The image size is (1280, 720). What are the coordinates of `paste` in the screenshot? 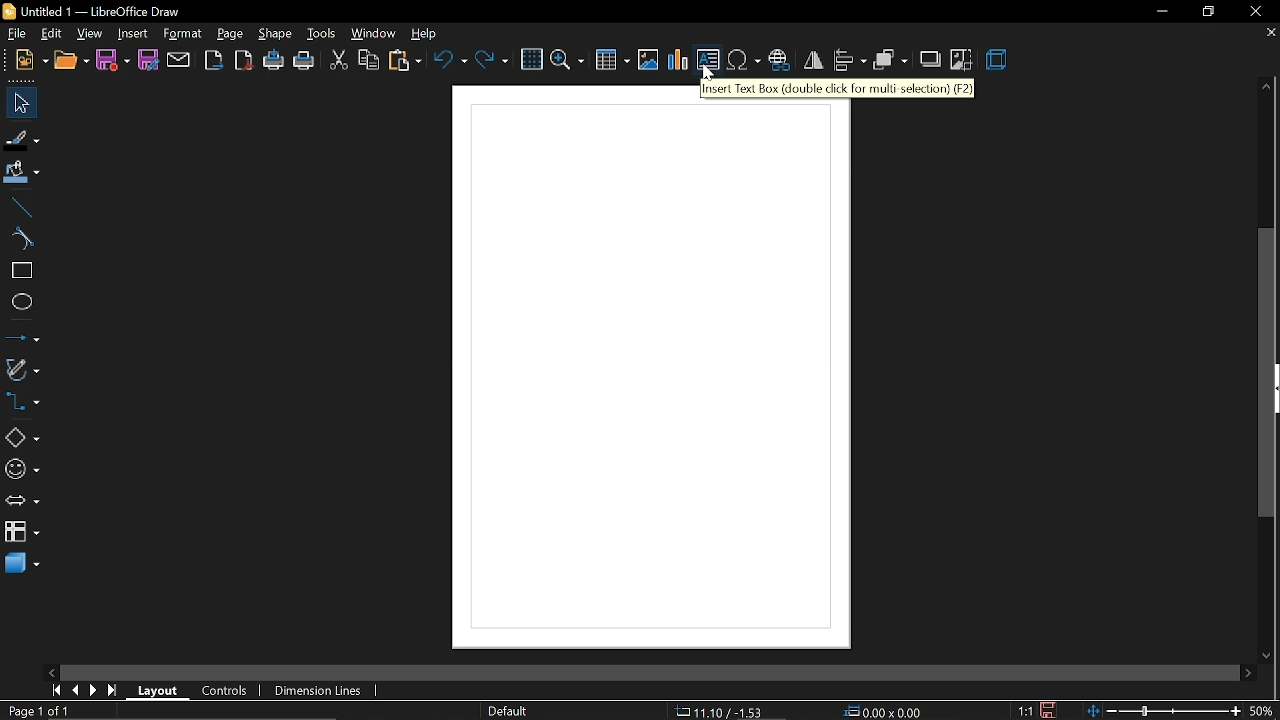 It's located at (406, 63).